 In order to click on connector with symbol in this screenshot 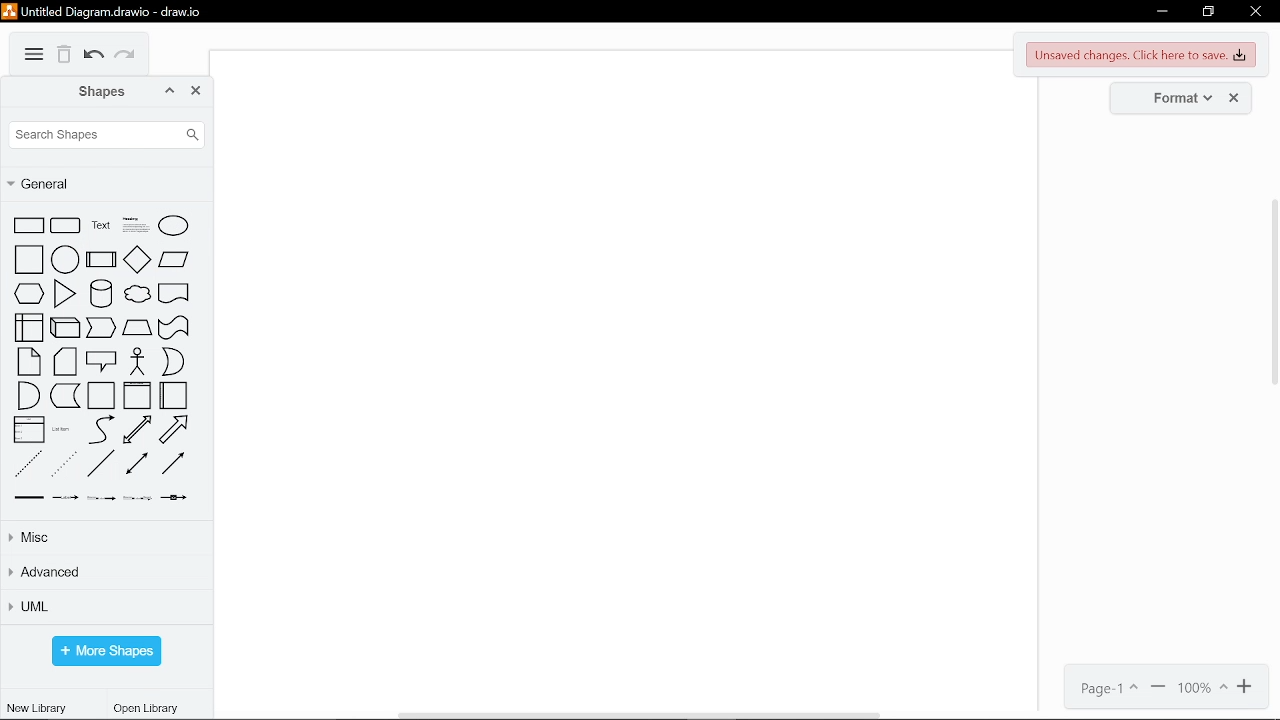, I will do `click(176, 498)`.